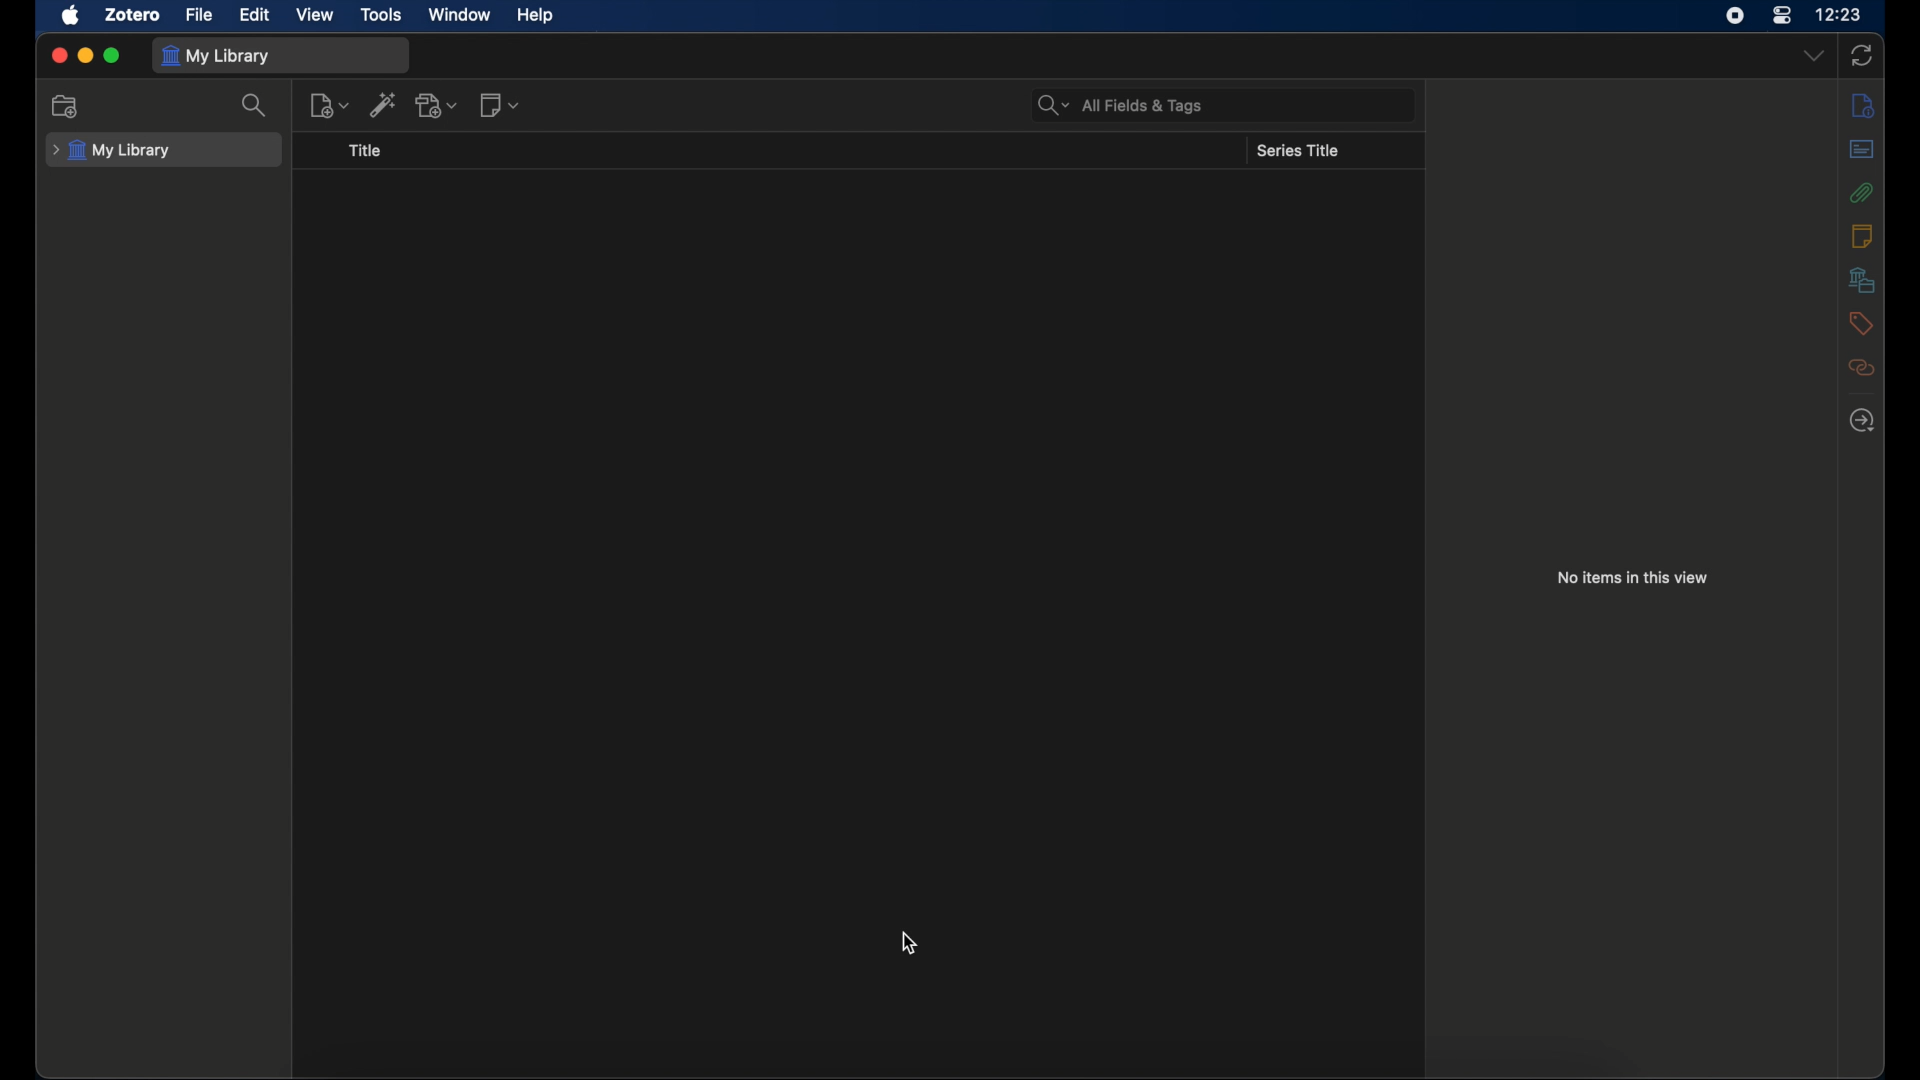 This screenshot has height=1080, width=1920. Describe the element at coordinates (1862, 149) in the screenshot. I see `abstract` at that location.